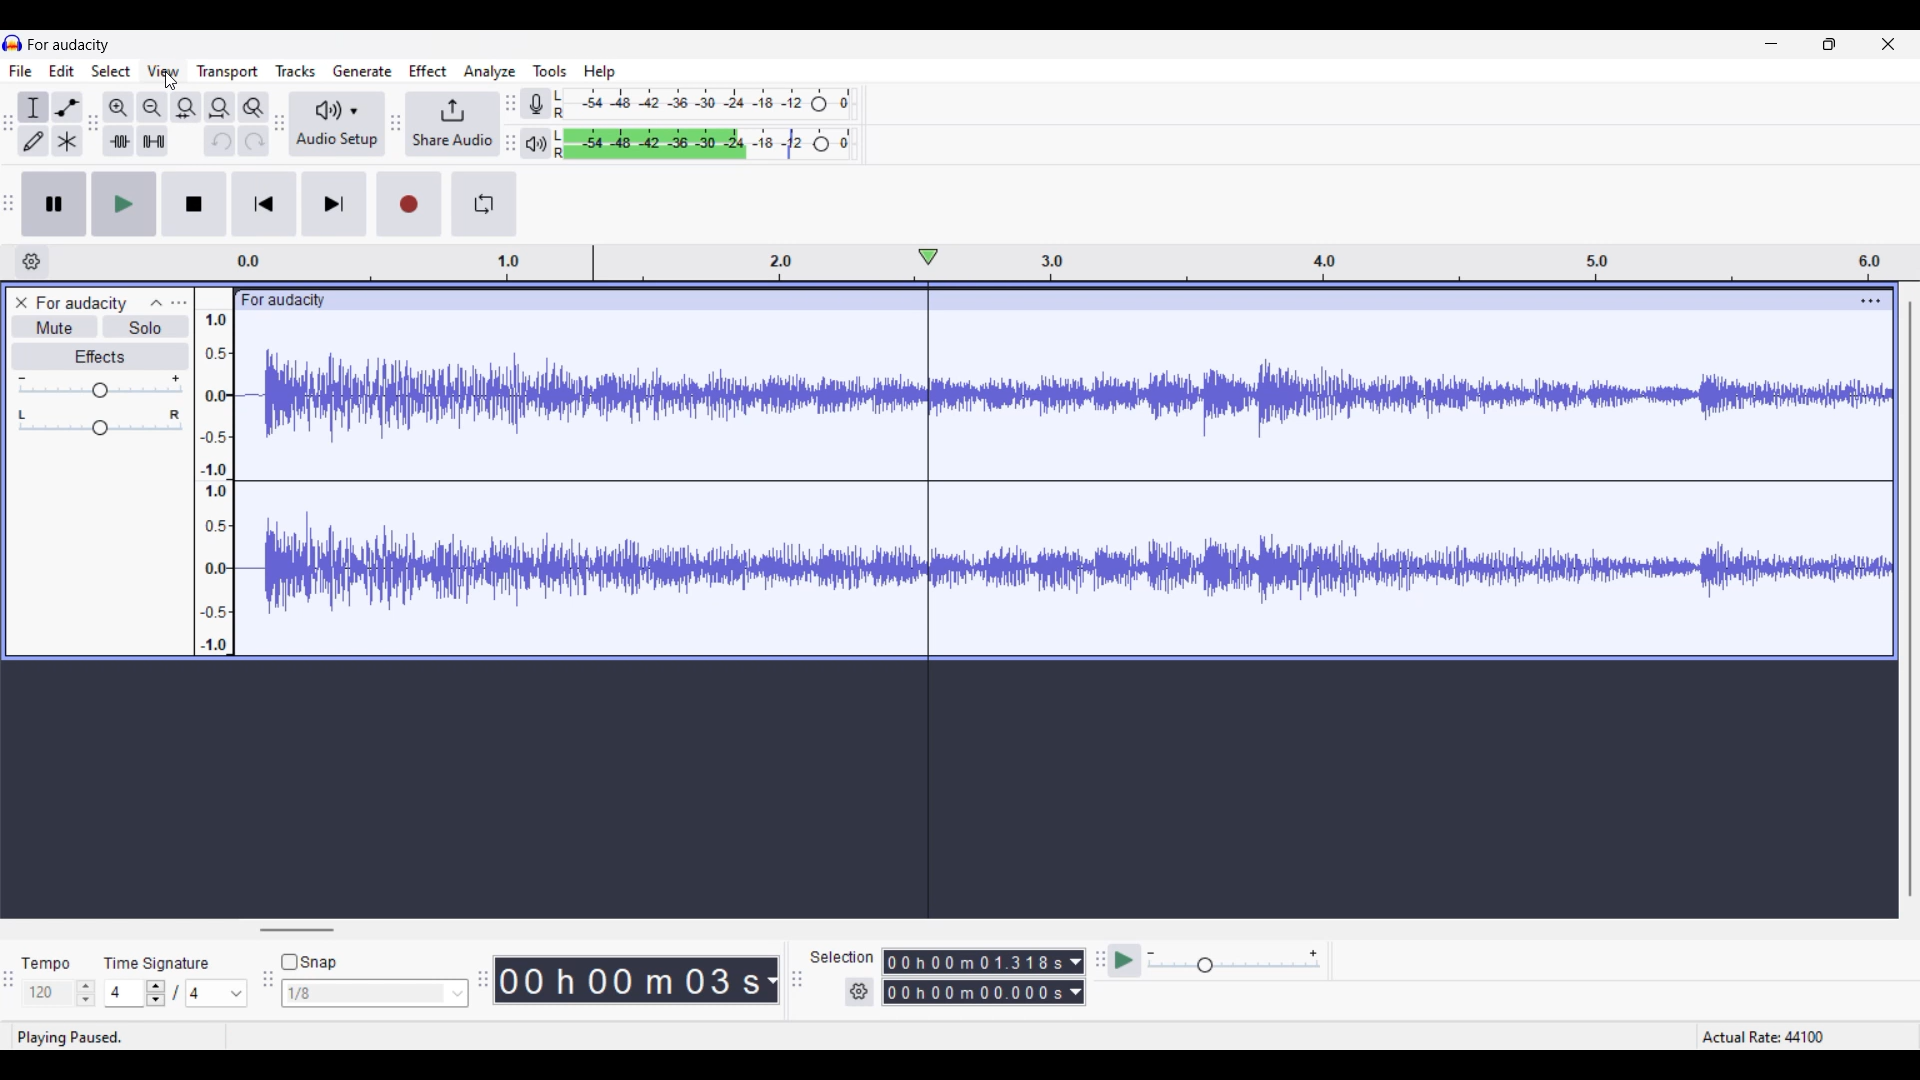 The width and height of the screenshot is (1920, 1080). I want to click on View menu, so click(163, 70).